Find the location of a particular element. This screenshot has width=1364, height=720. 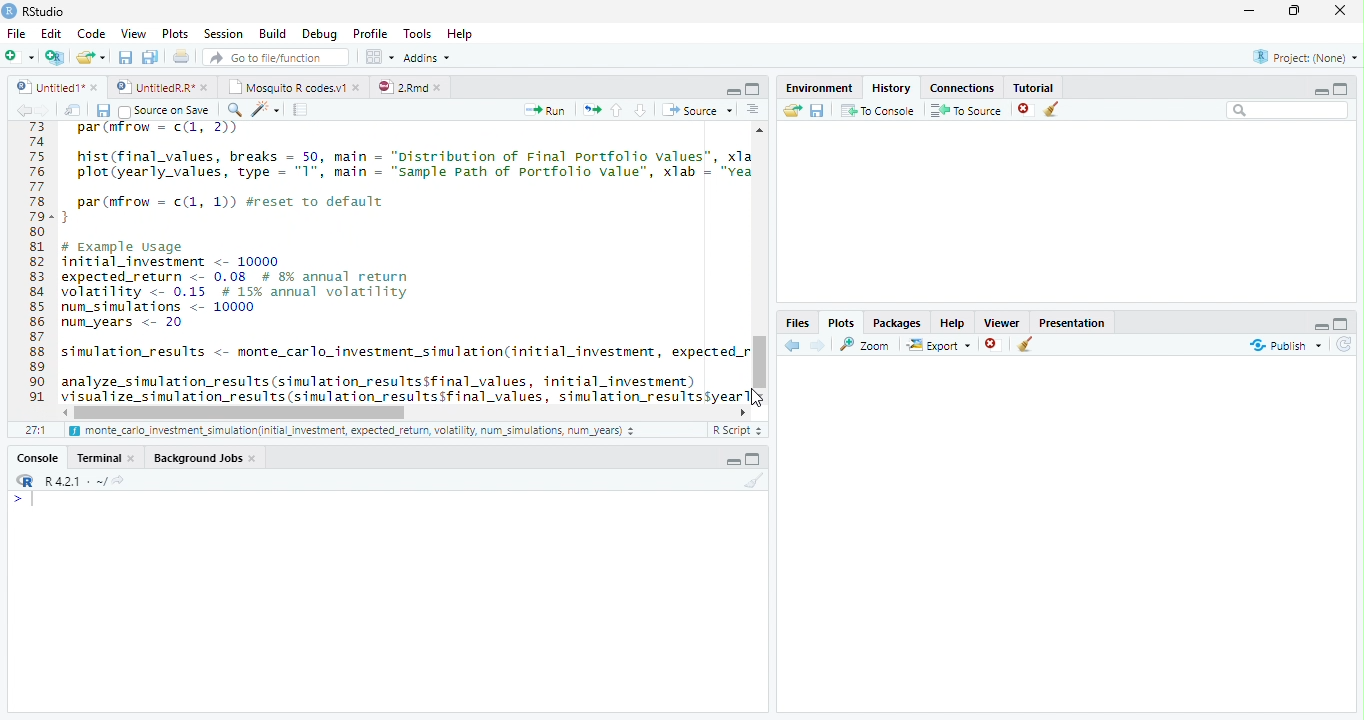

Console is located at coordinates (38, 457).